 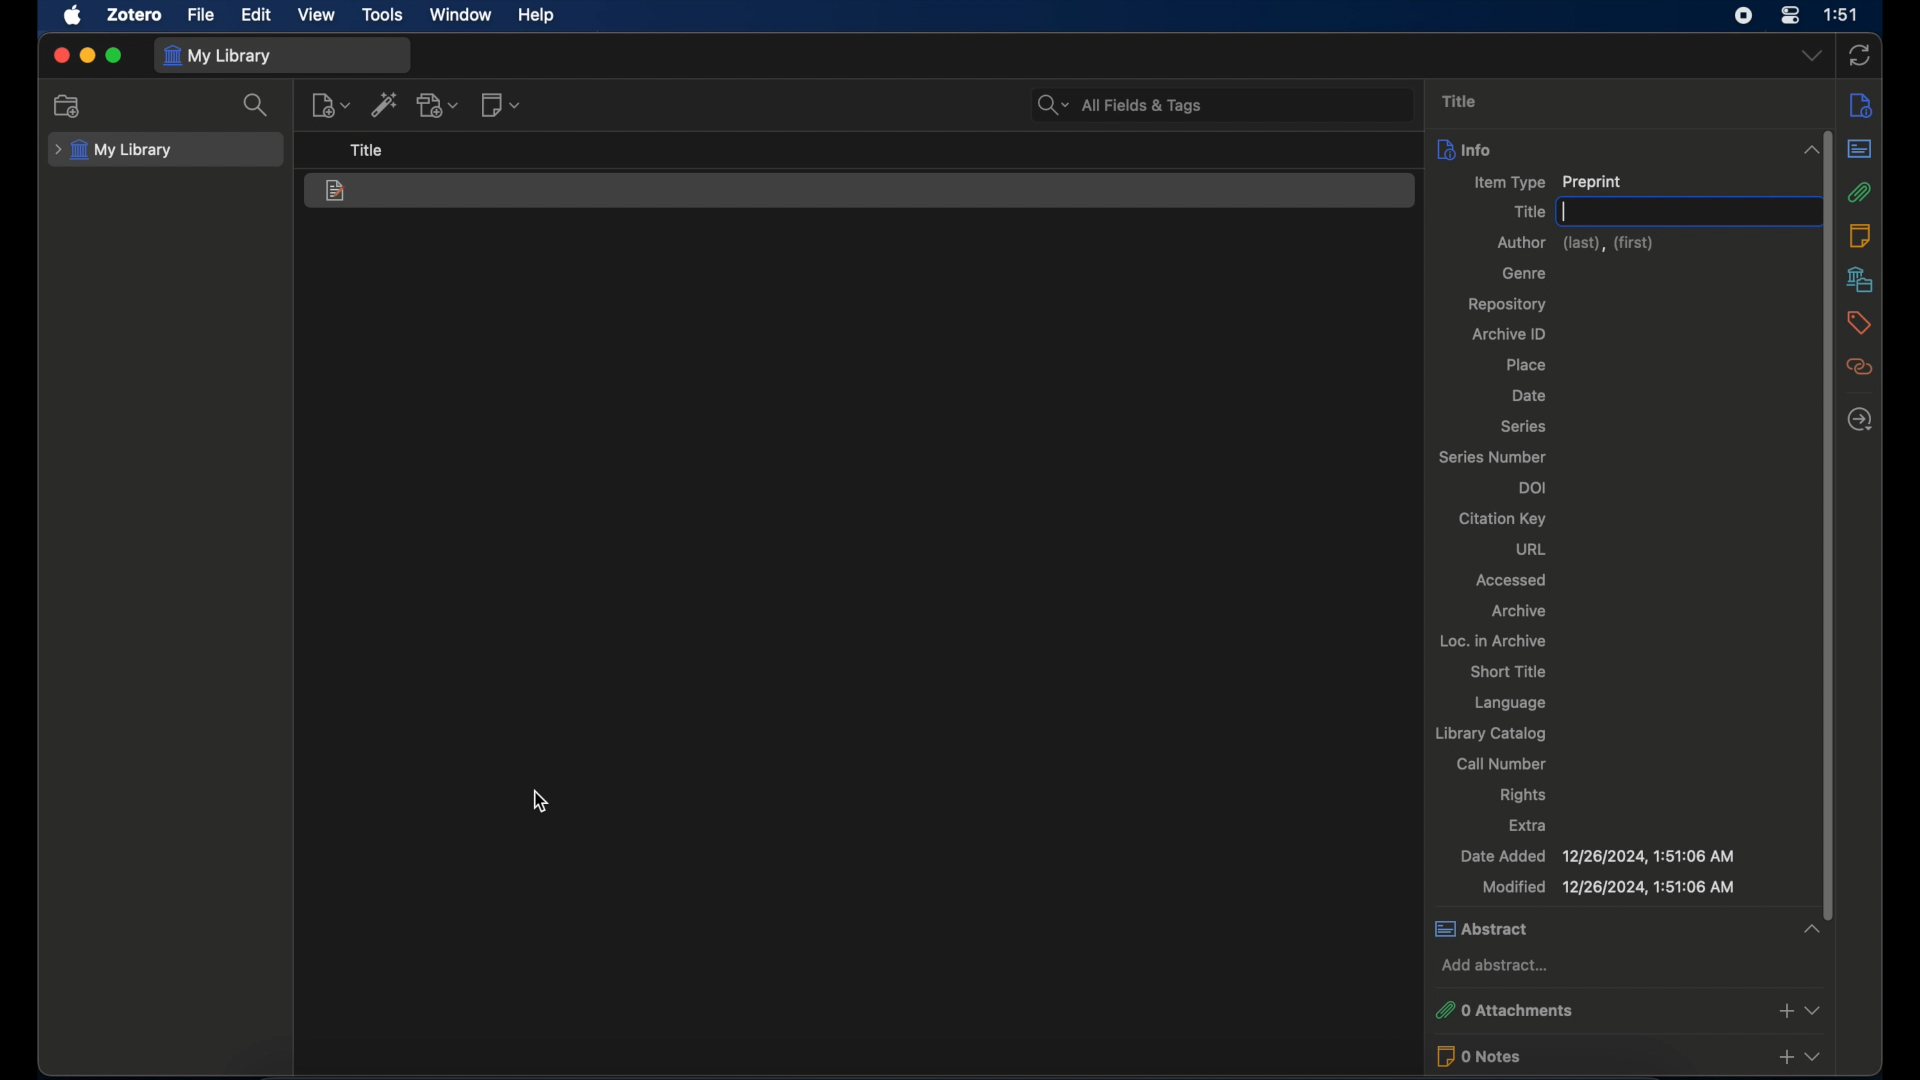 What do you see at coordinates (1742, 16) in the screenshot?
I see `screen  recorder` at bounding box center [1742, 16].